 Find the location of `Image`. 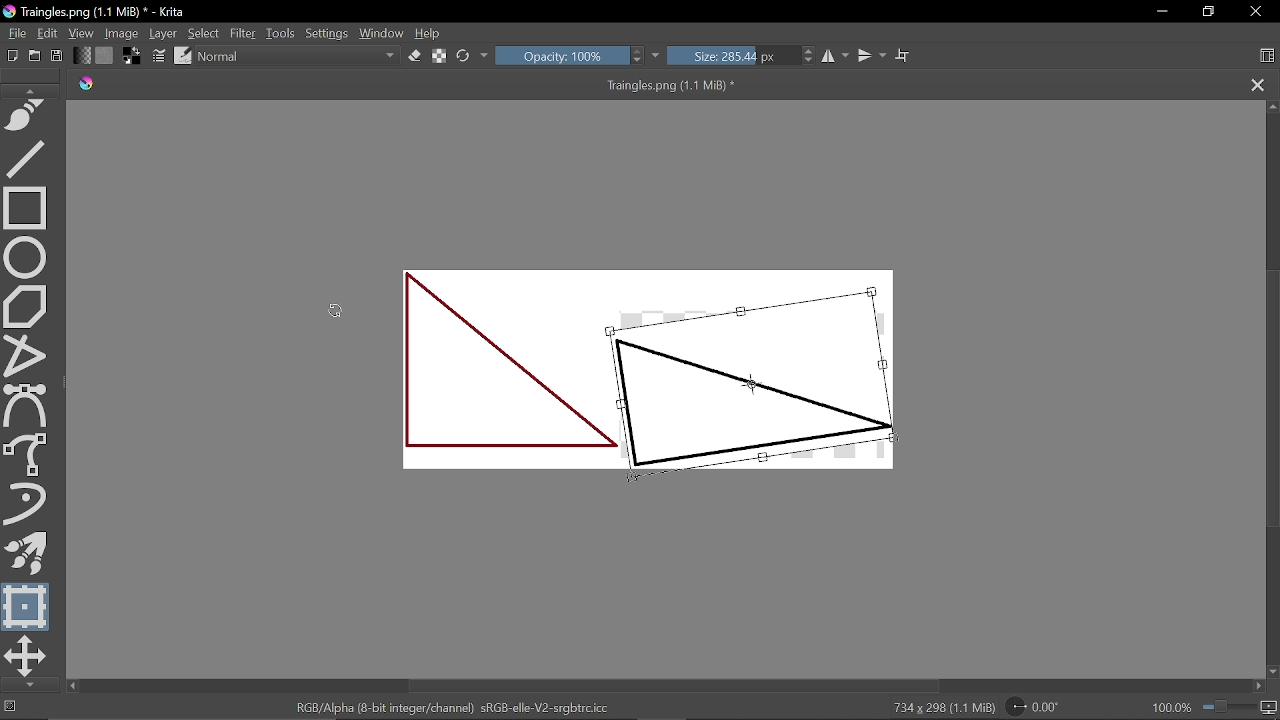

Image is located at coordinates (123, 33).